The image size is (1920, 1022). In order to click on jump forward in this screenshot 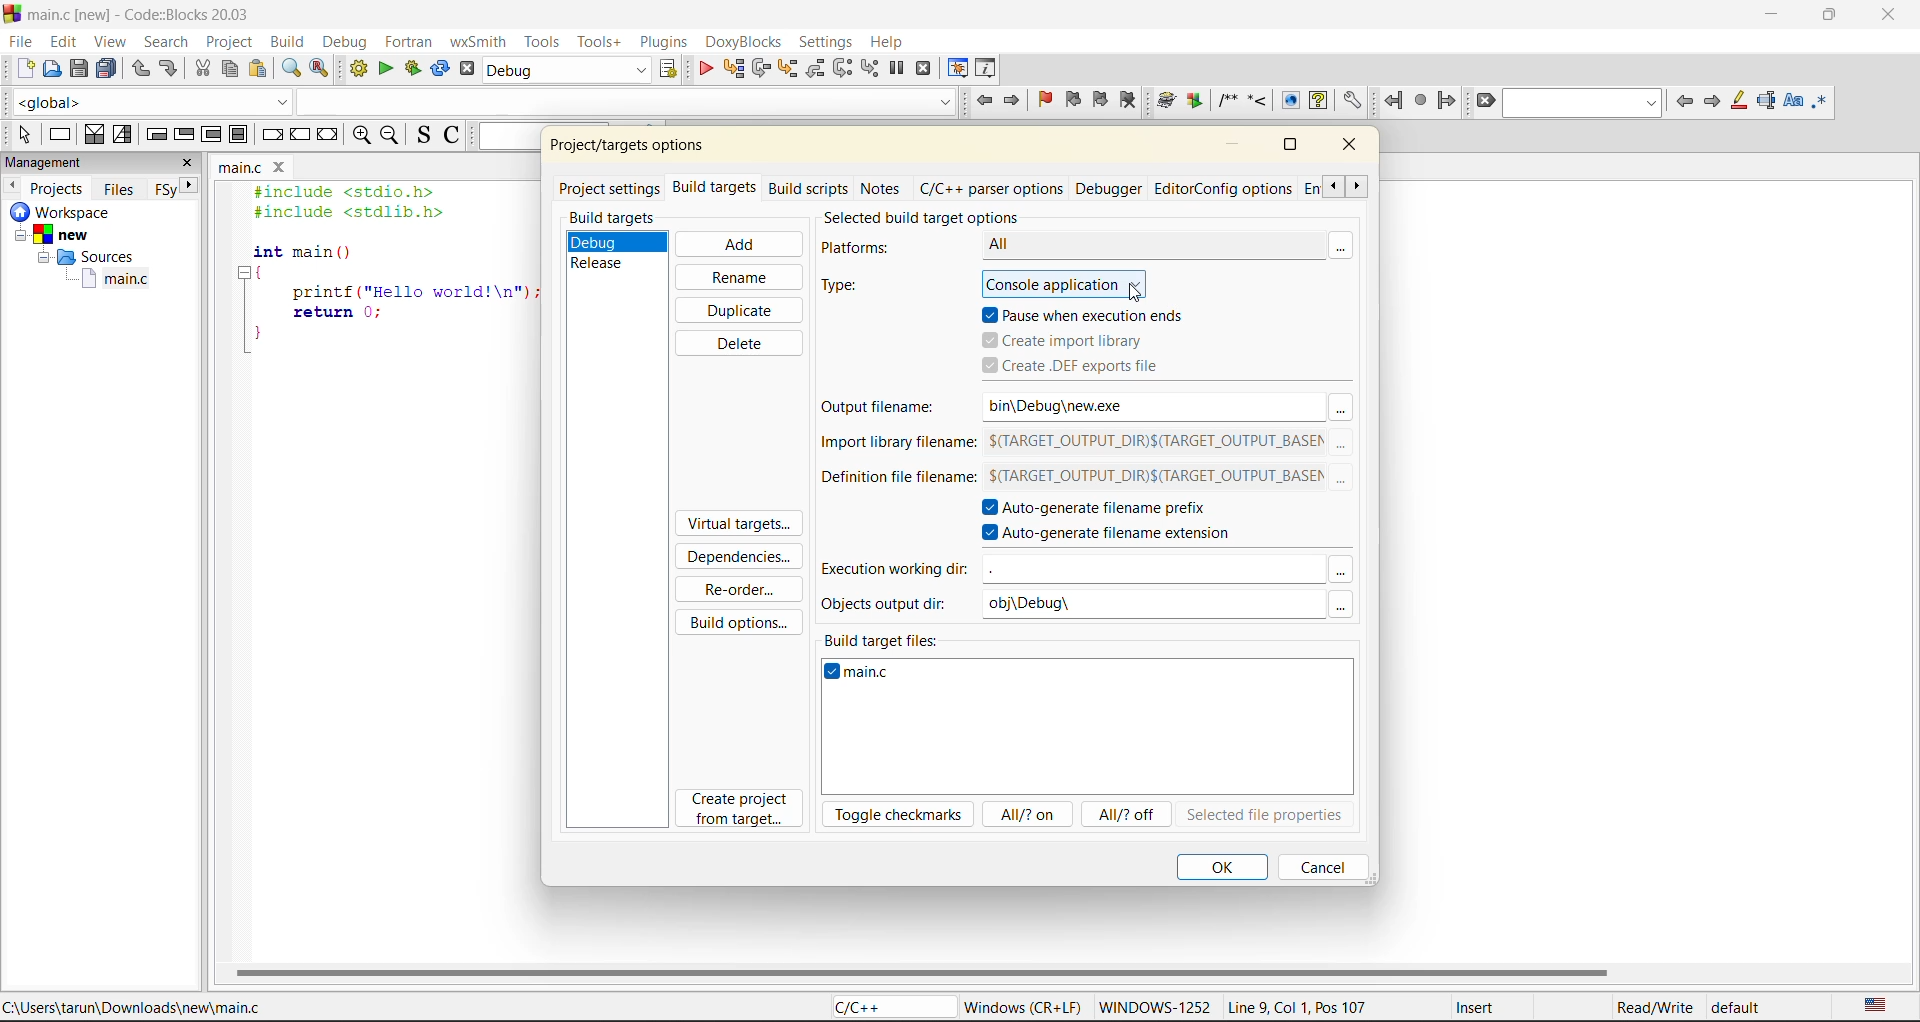, I will do `click(1448, 103)`.